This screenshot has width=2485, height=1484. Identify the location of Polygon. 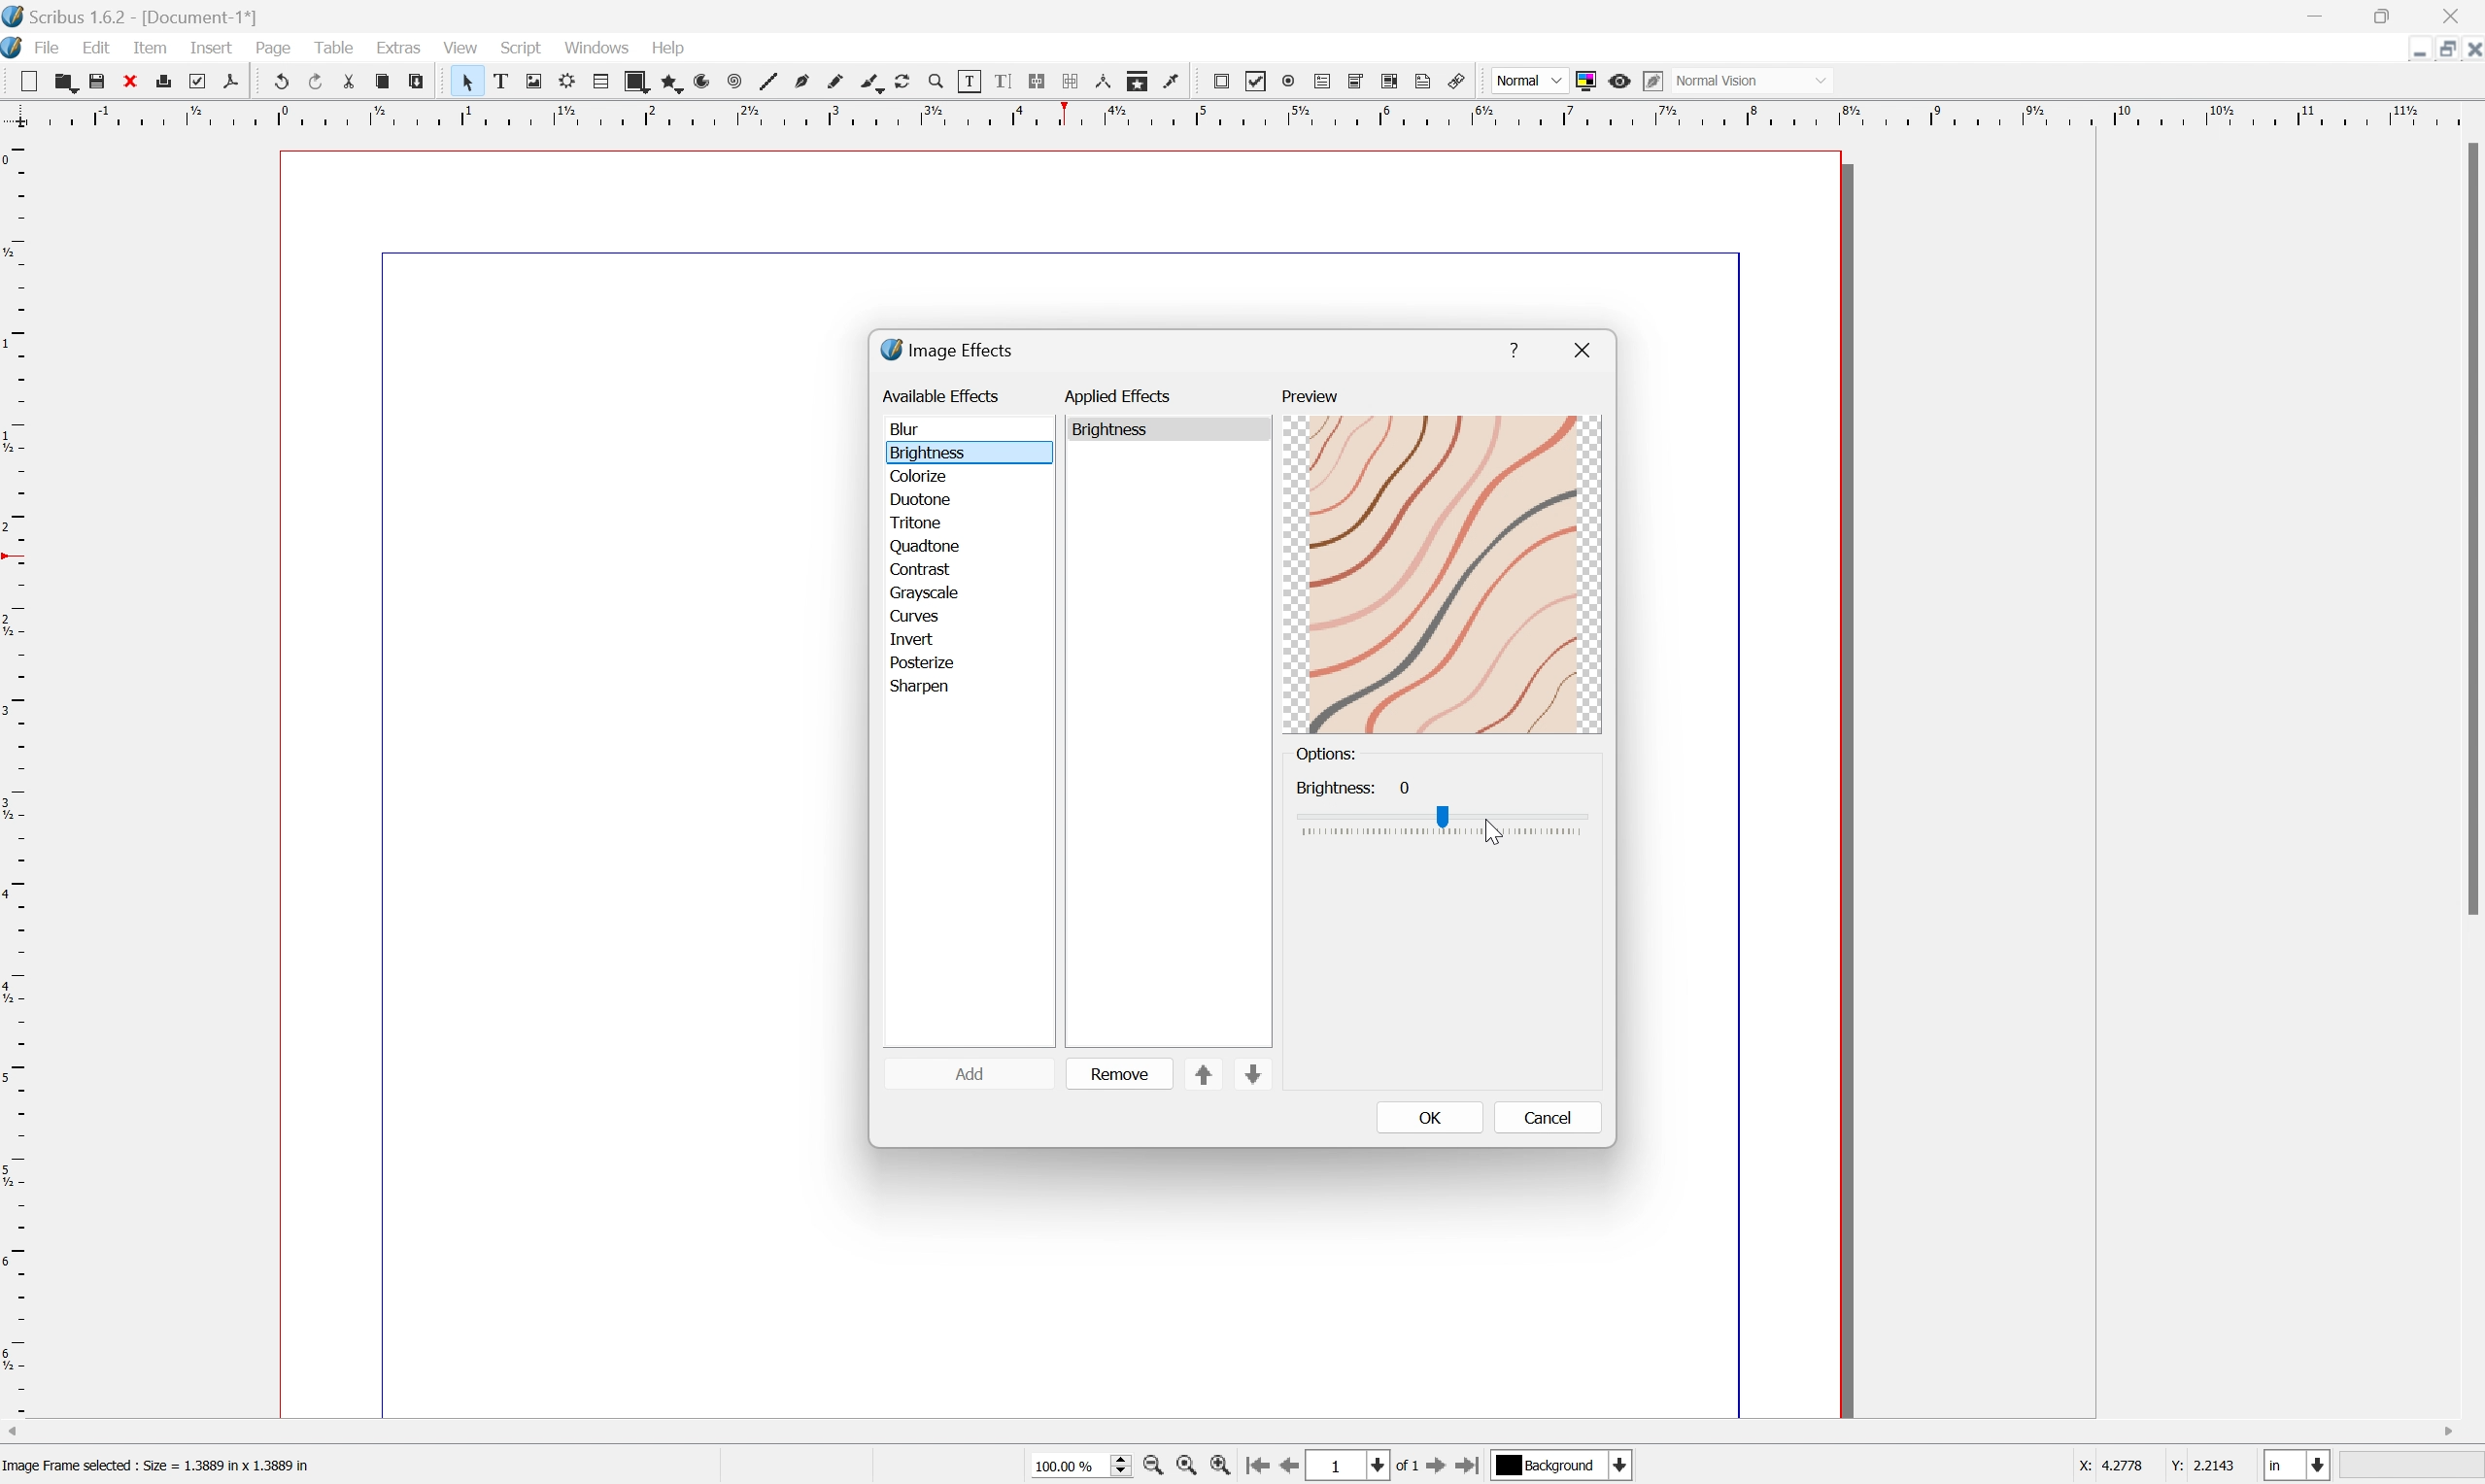
(673, 80).